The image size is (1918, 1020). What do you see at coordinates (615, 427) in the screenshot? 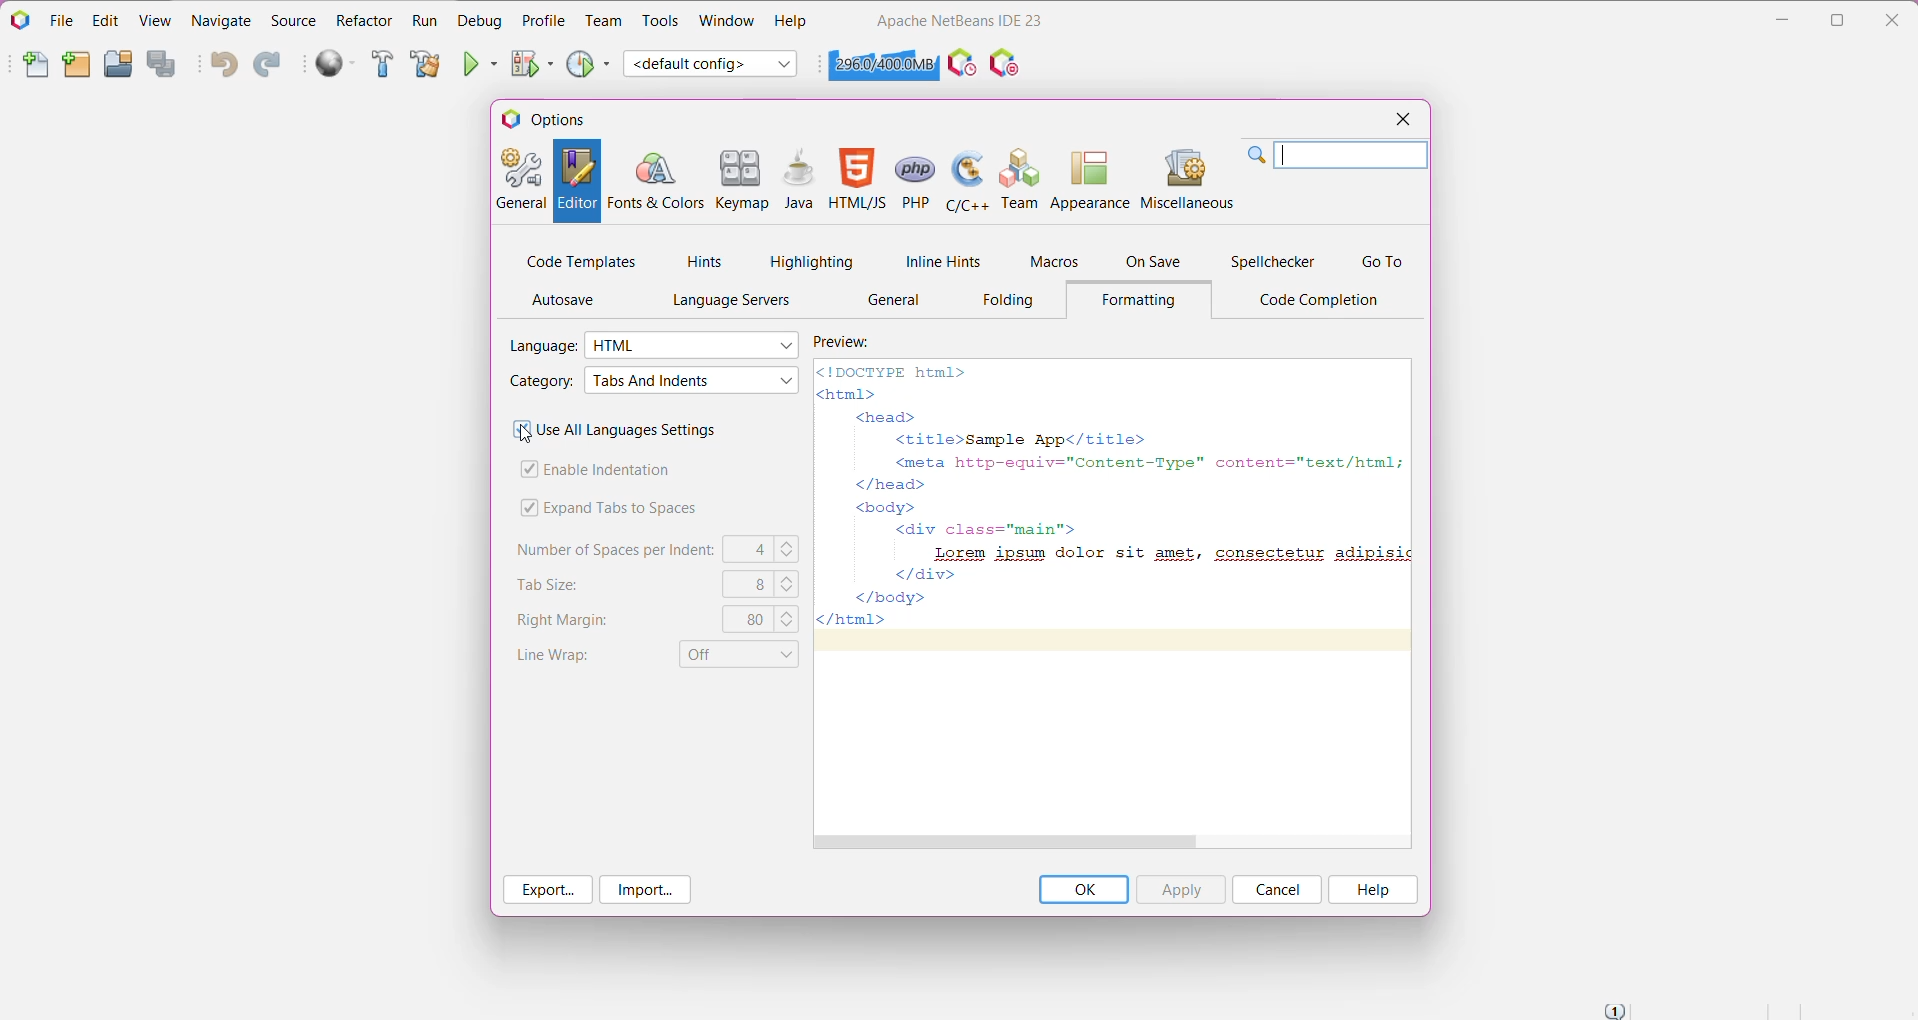
I see `Use All Languages Settings - Click to enable/disable` at bounding box center [615, 427].